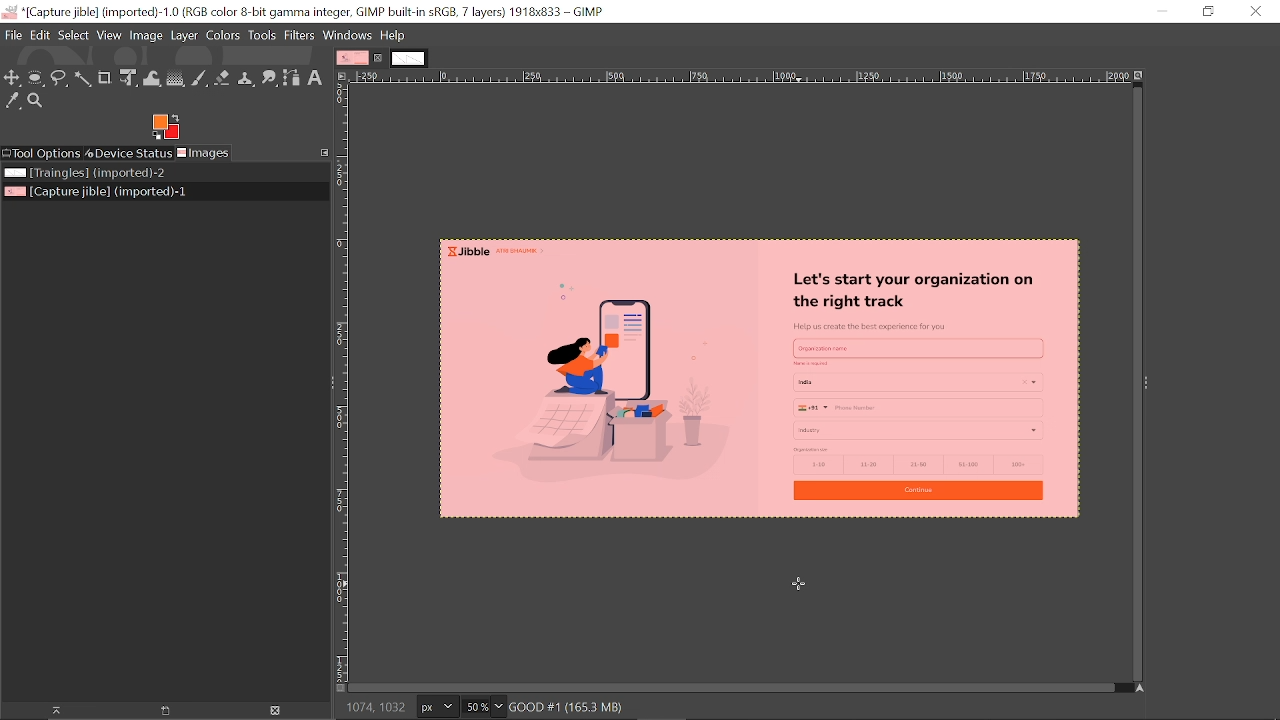 The image size is (1280, 720). Describe the element at coordinates (1142, 689) in the screenshot. I see `Navigate this display` at that location.